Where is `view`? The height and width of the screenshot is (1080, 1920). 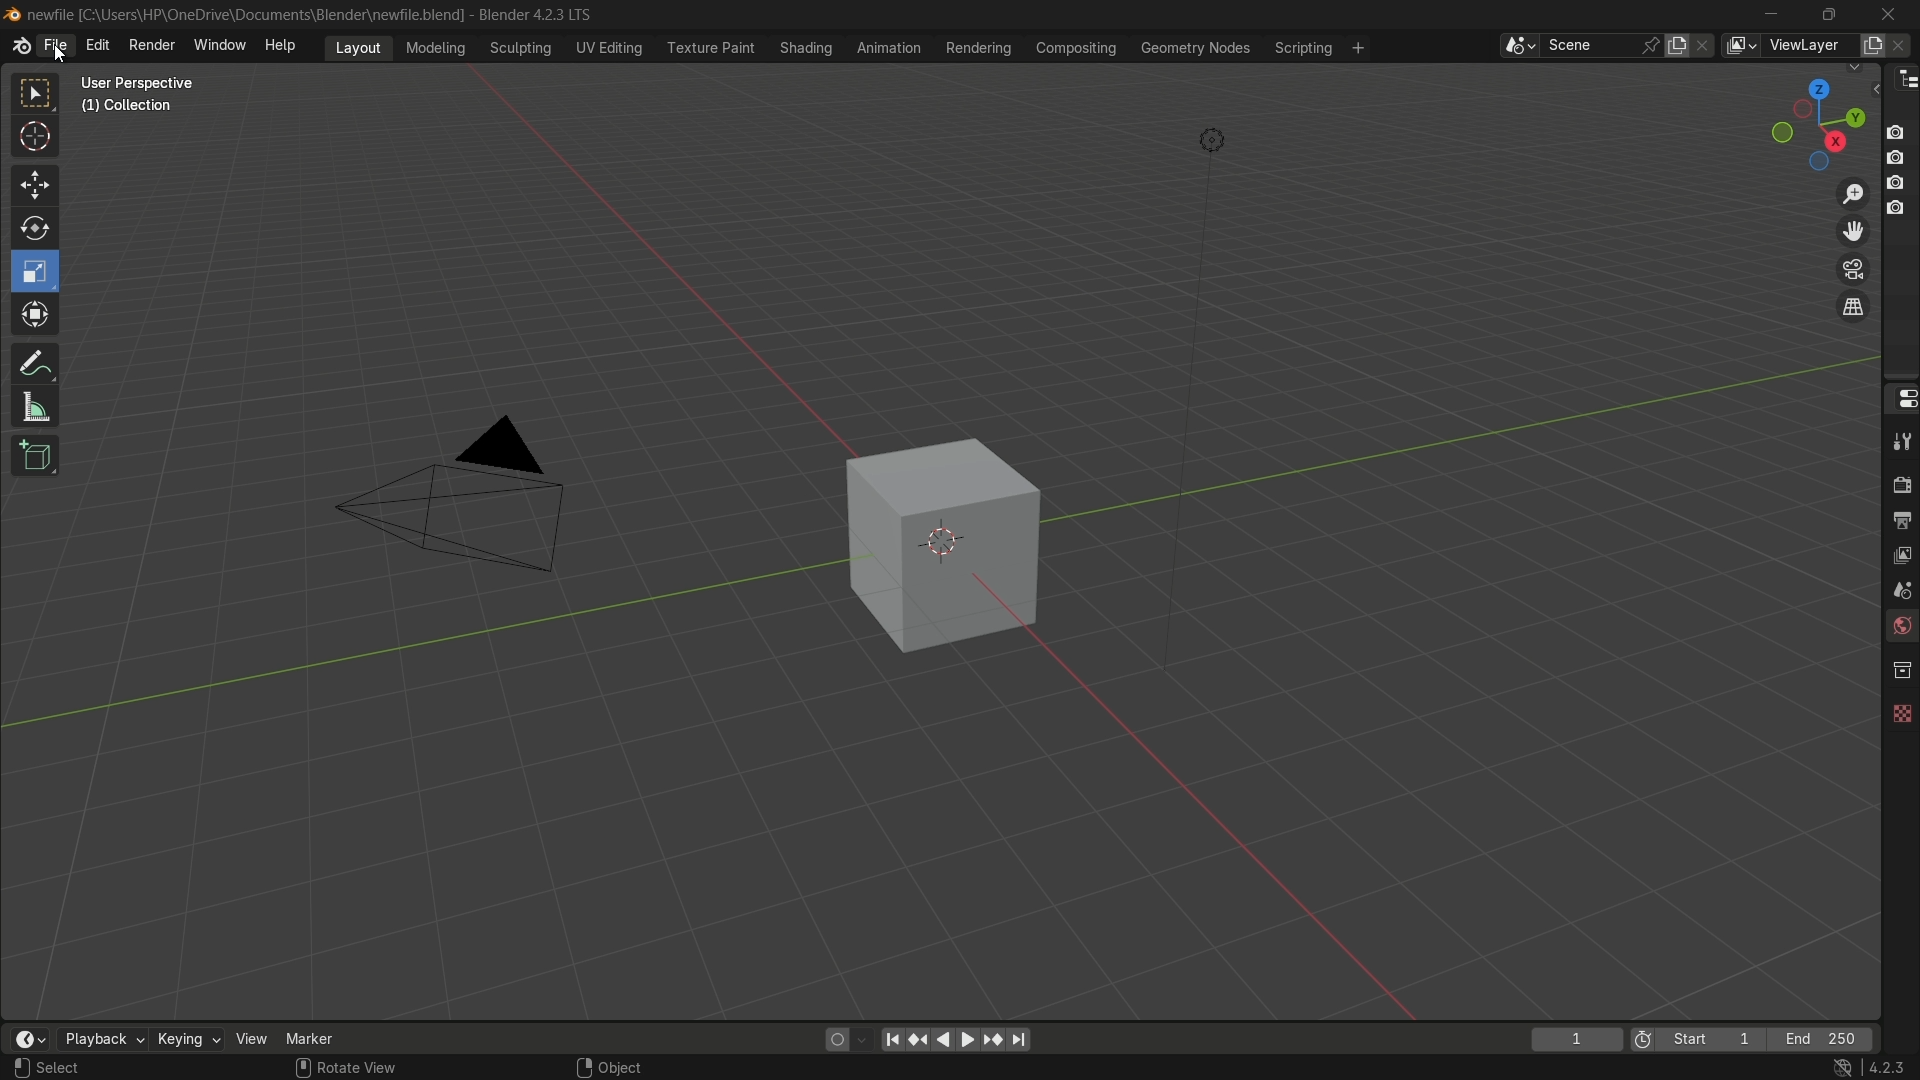
view is located at coordinates (252, 1038).